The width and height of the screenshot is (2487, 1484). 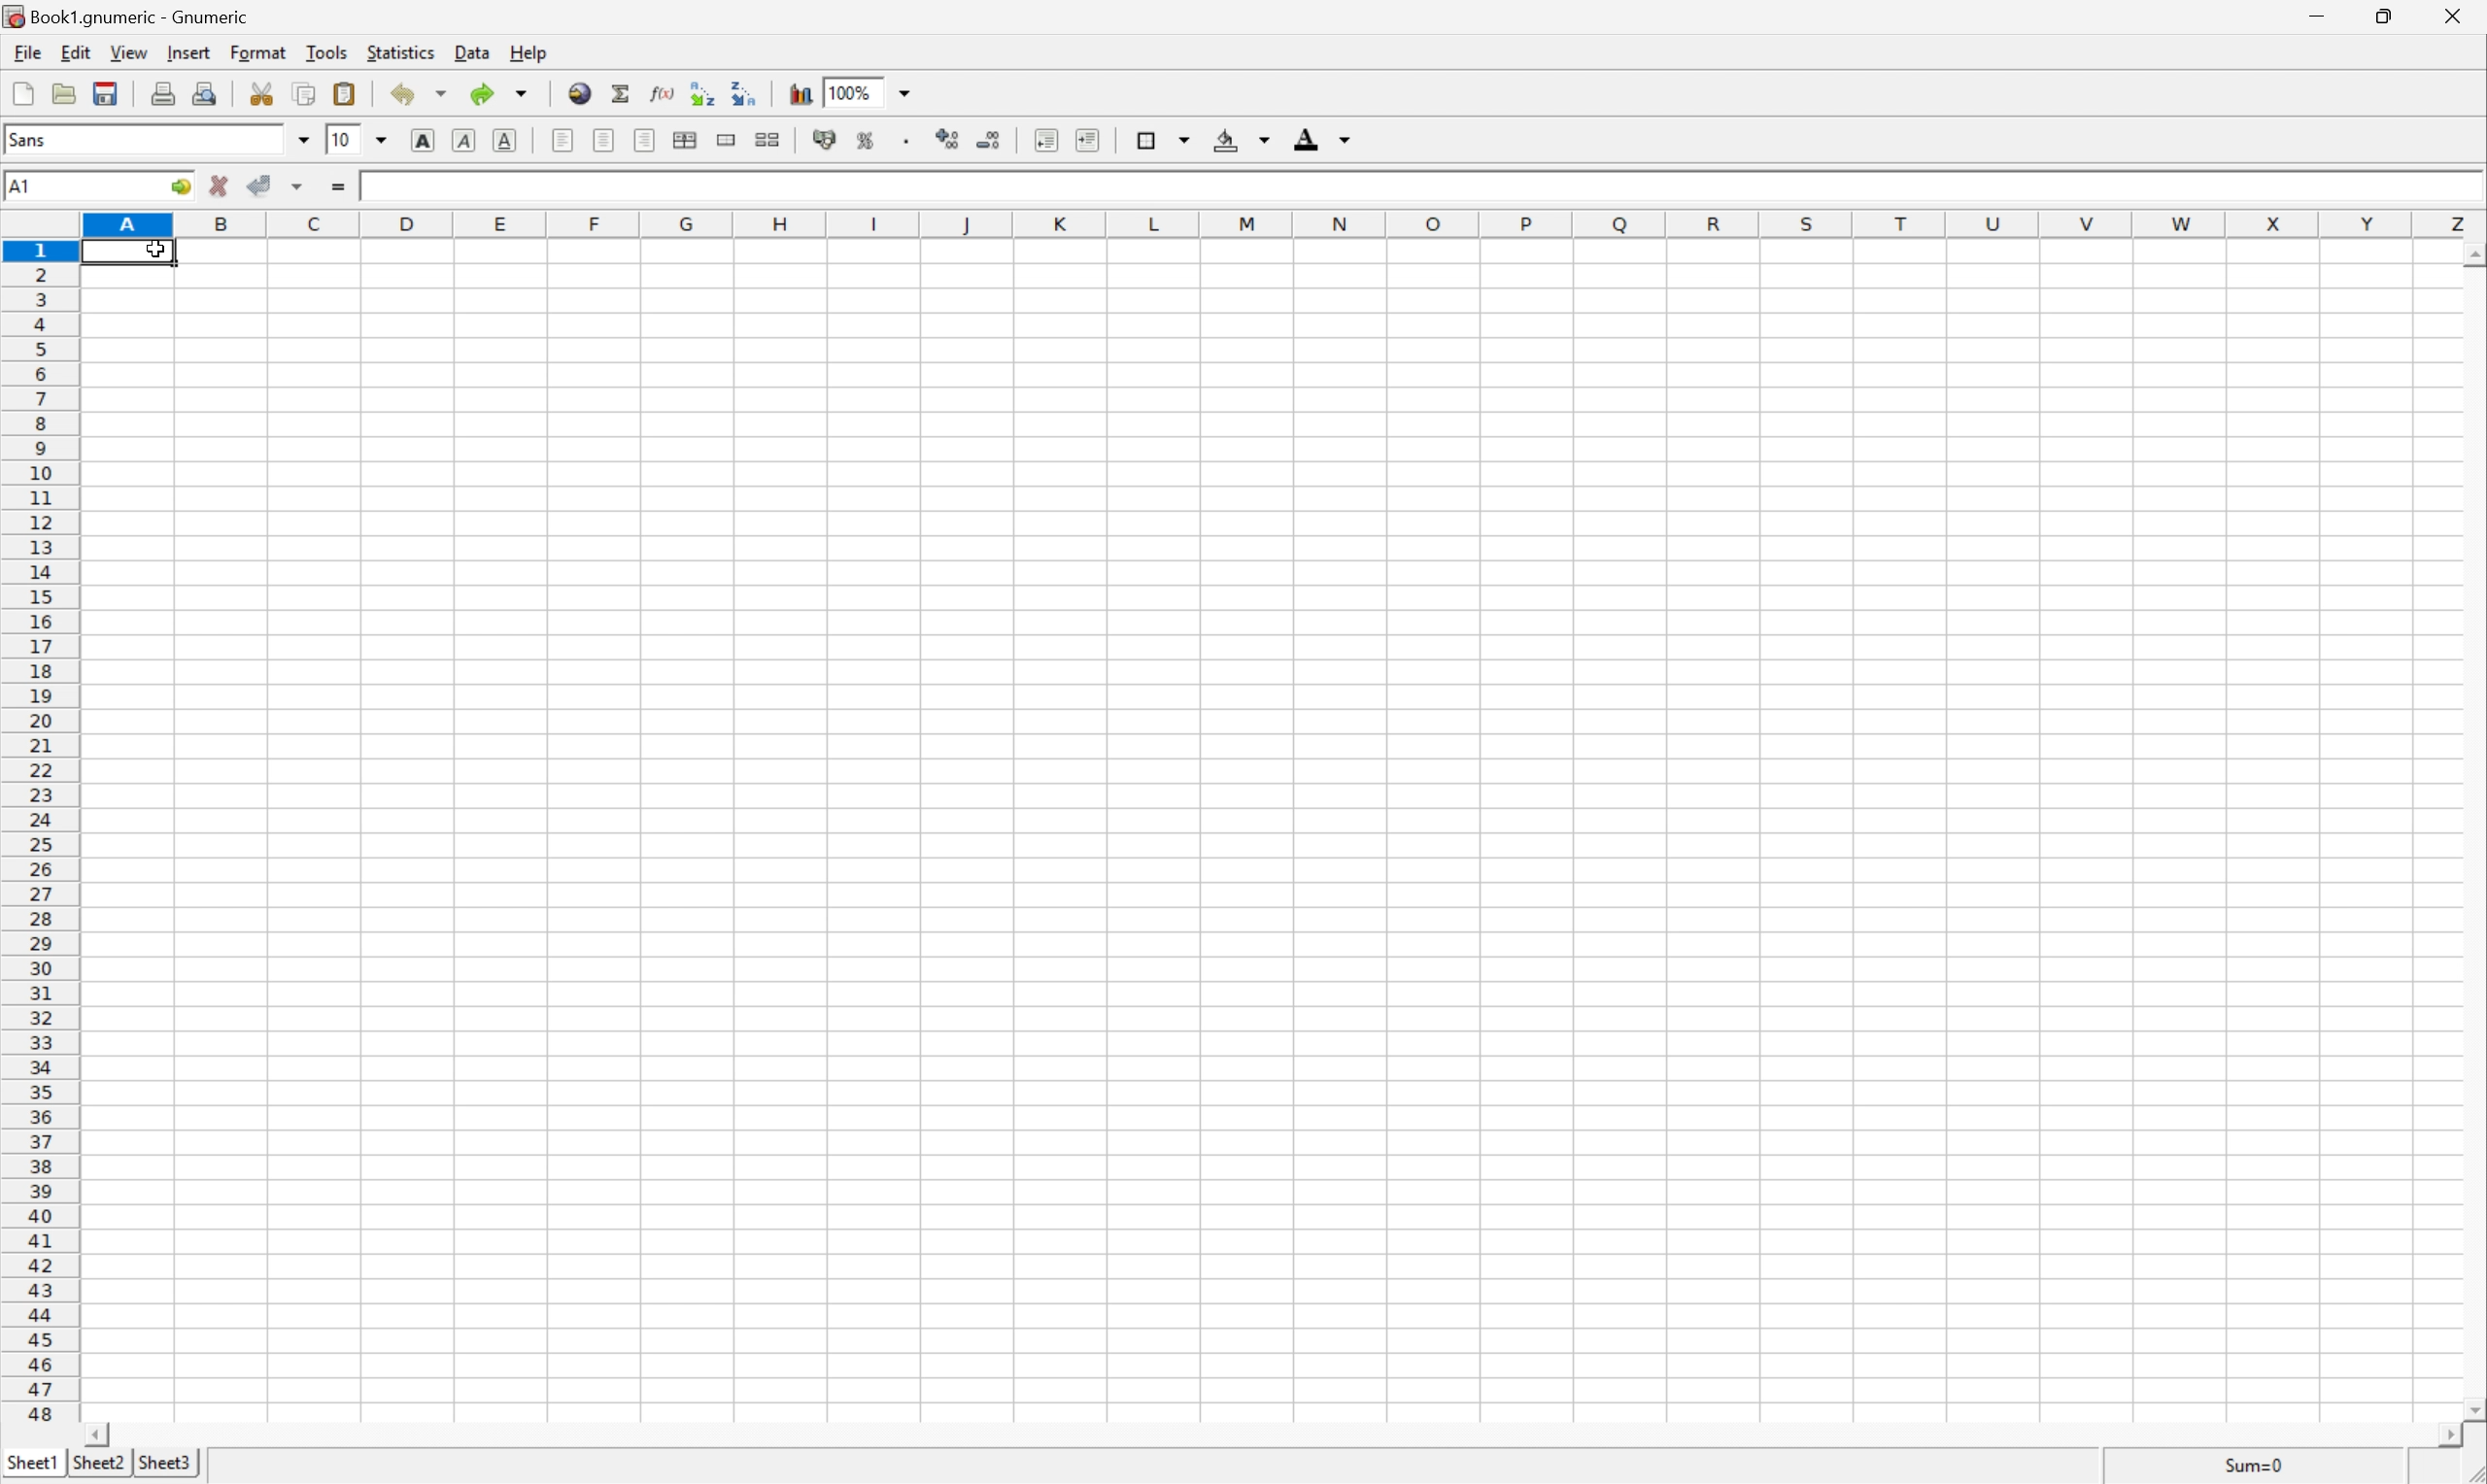 I want to click on center horizontally, so click(x=605, y=142).